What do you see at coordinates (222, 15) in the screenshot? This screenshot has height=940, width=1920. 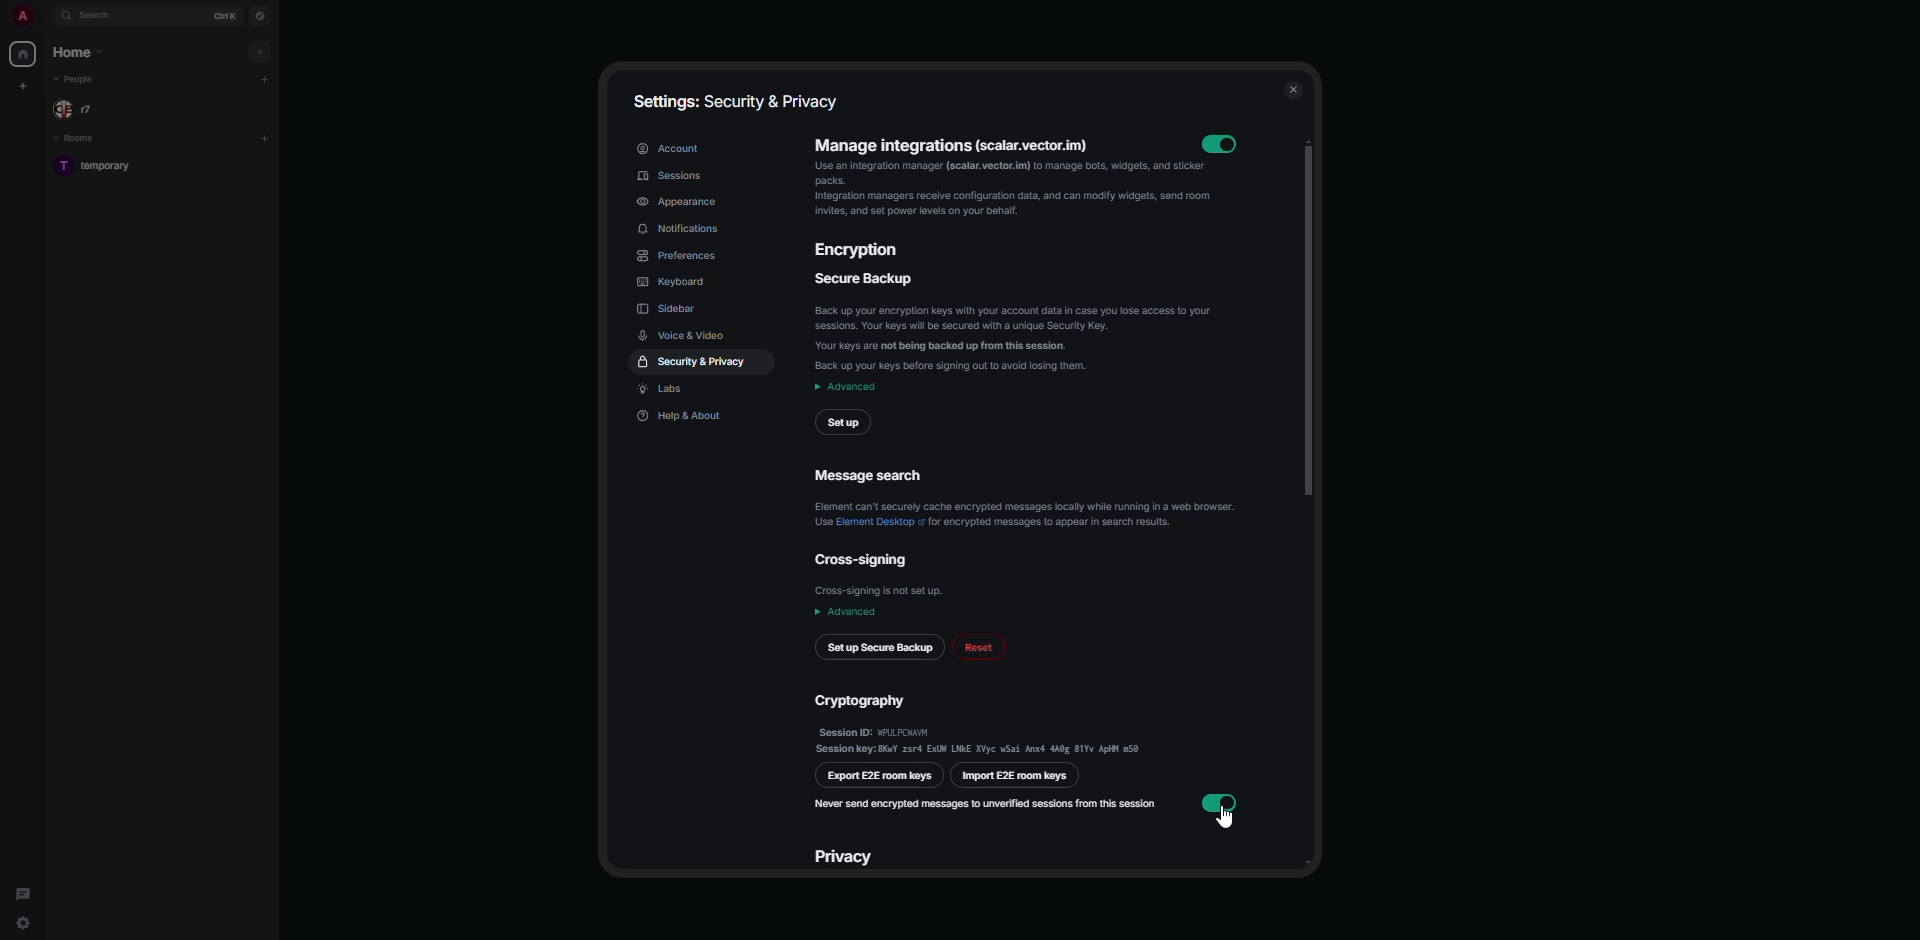 I see `ctrl K` at bounding box center [222, 15].